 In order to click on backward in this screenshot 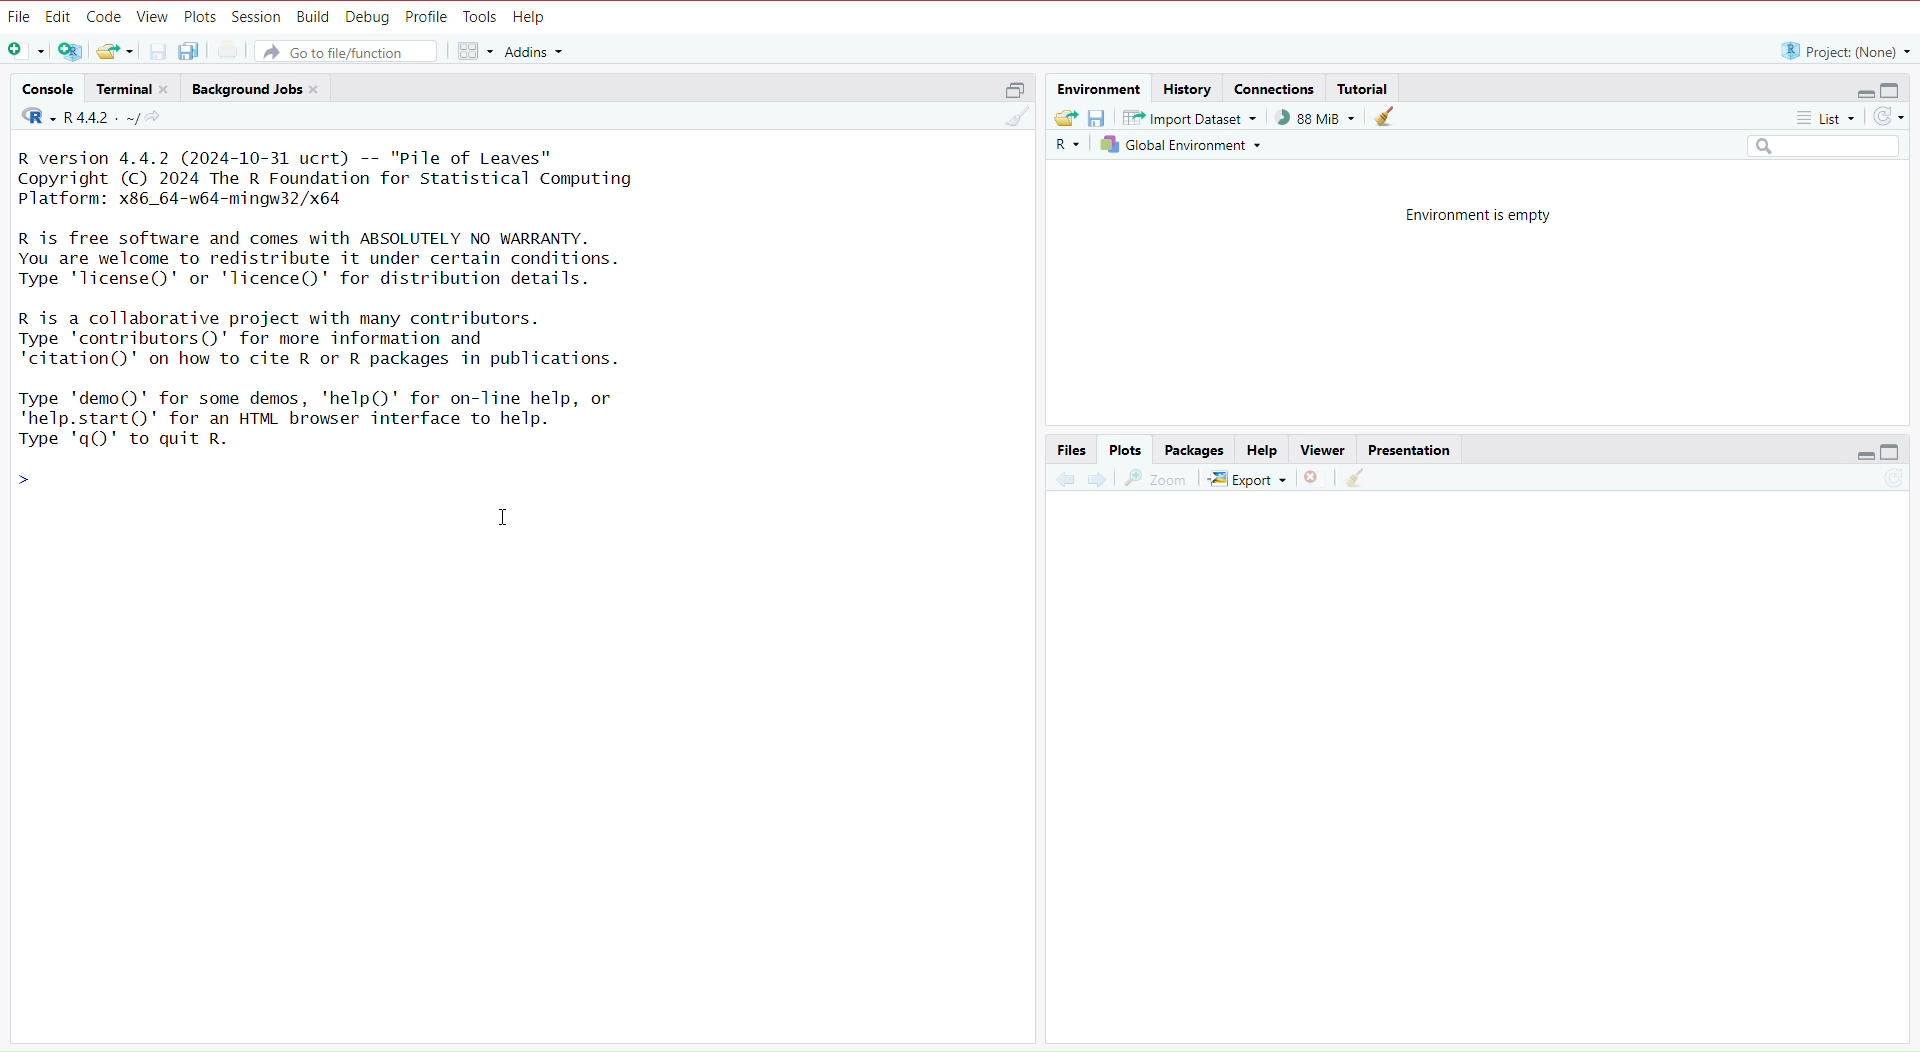, I will do `click(1064, 485)`.